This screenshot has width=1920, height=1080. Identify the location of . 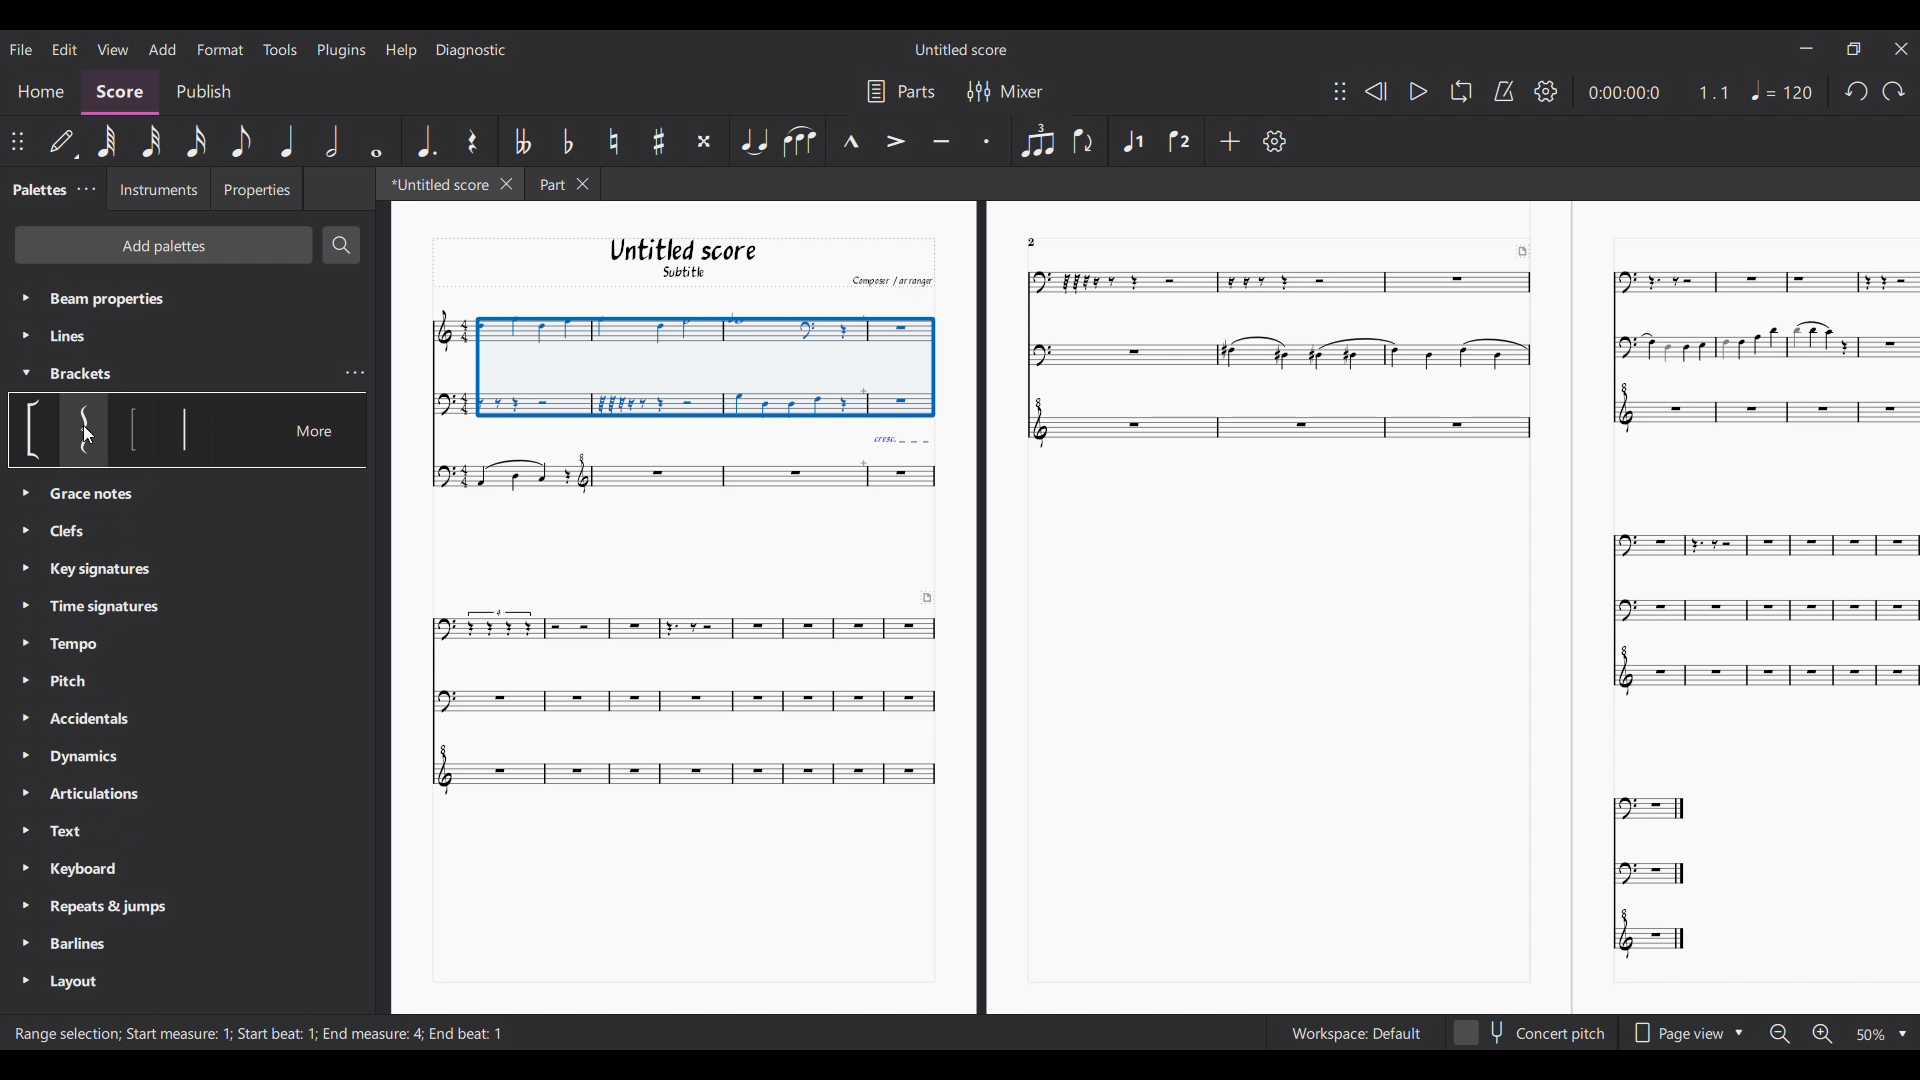
(21, 791).